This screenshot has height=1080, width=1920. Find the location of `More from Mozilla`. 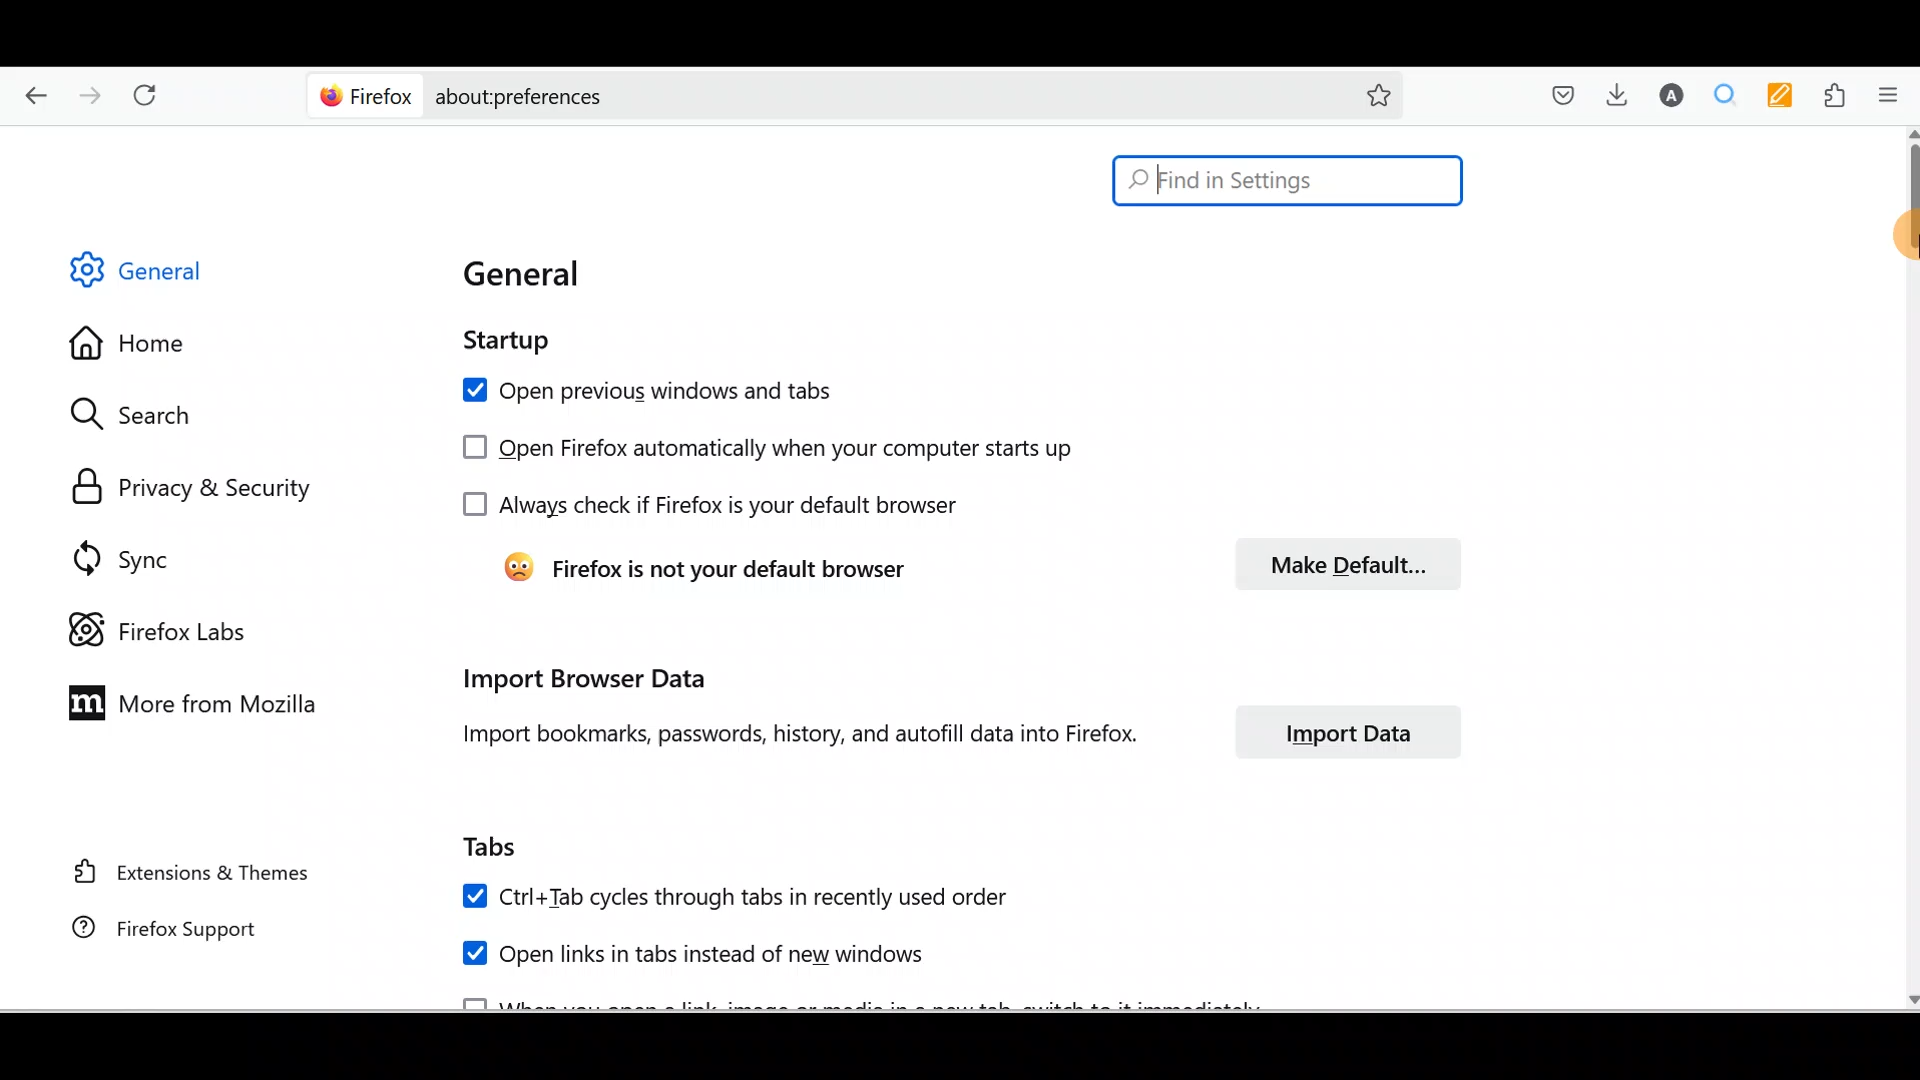

More from Mozilla is located at coordinates (196, 706).